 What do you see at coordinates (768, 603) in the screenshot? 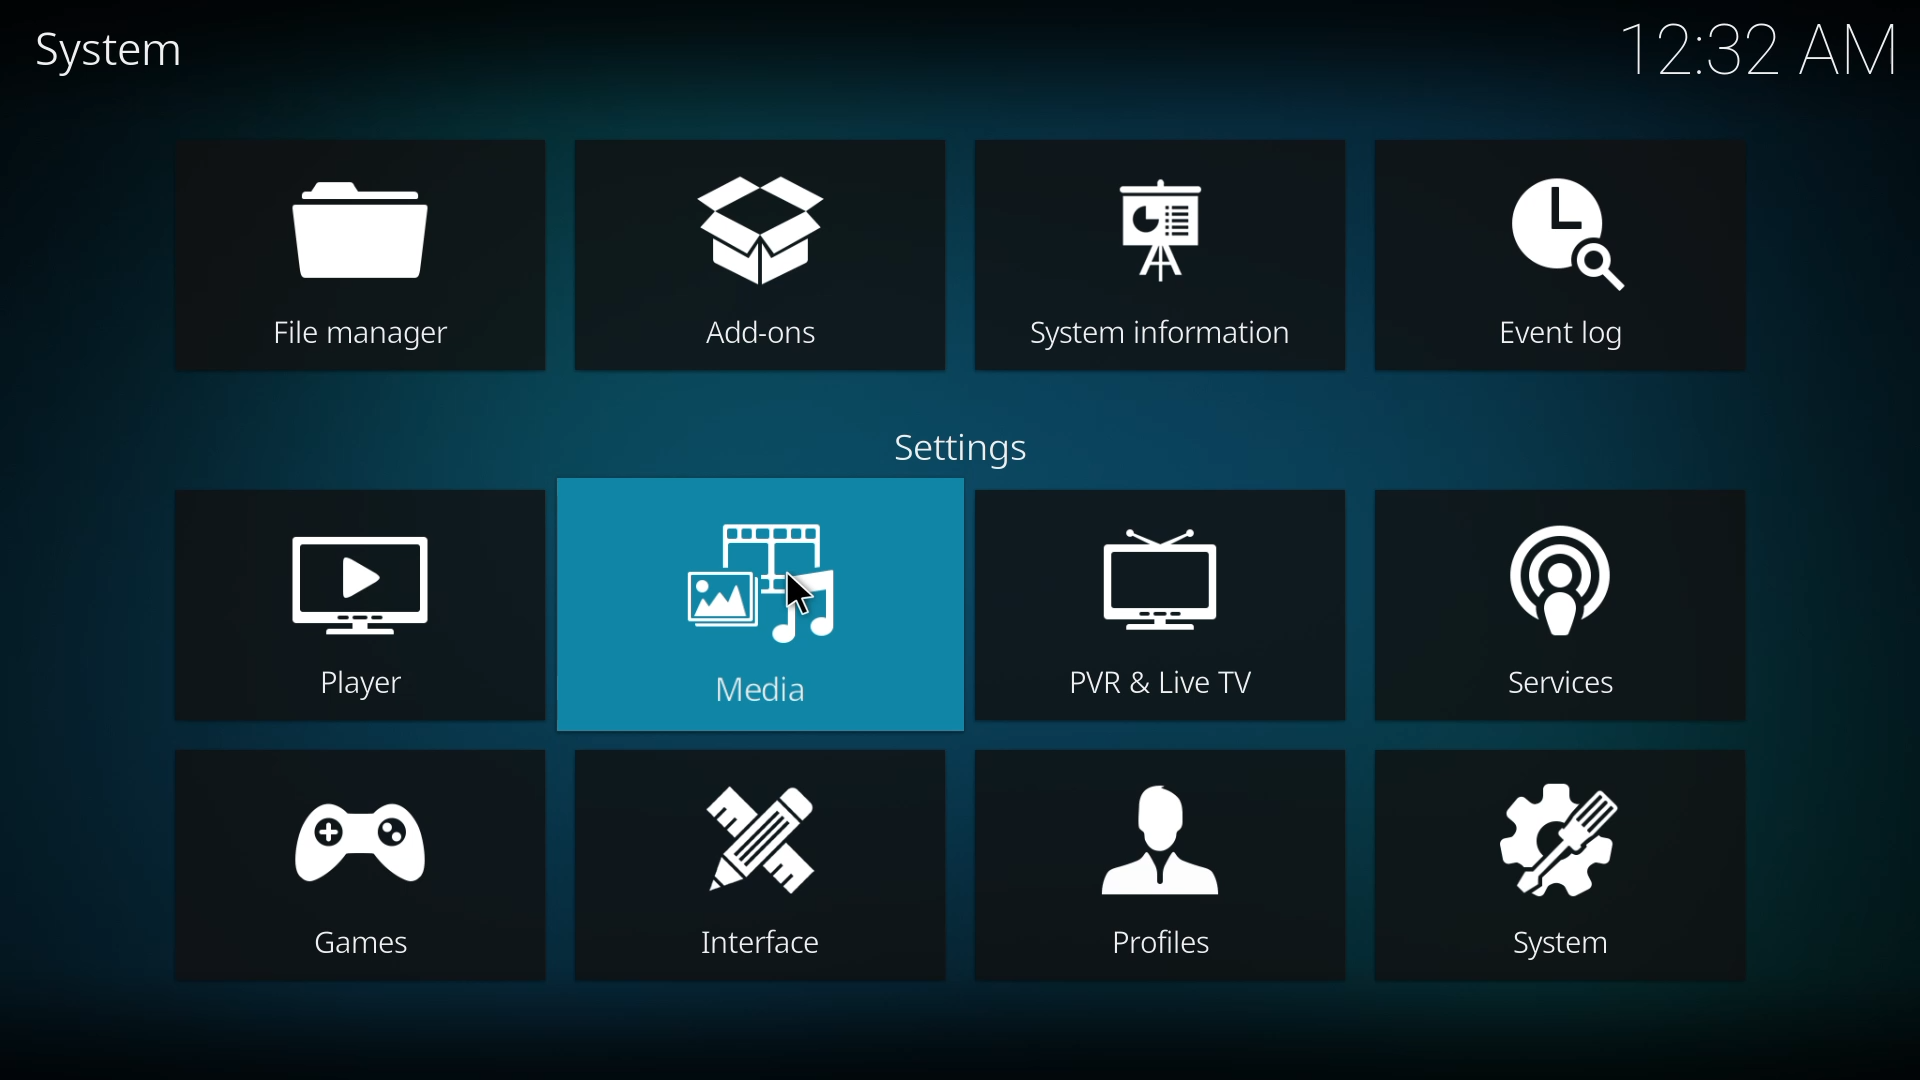
I see `media` at bounding box center [768, 603].